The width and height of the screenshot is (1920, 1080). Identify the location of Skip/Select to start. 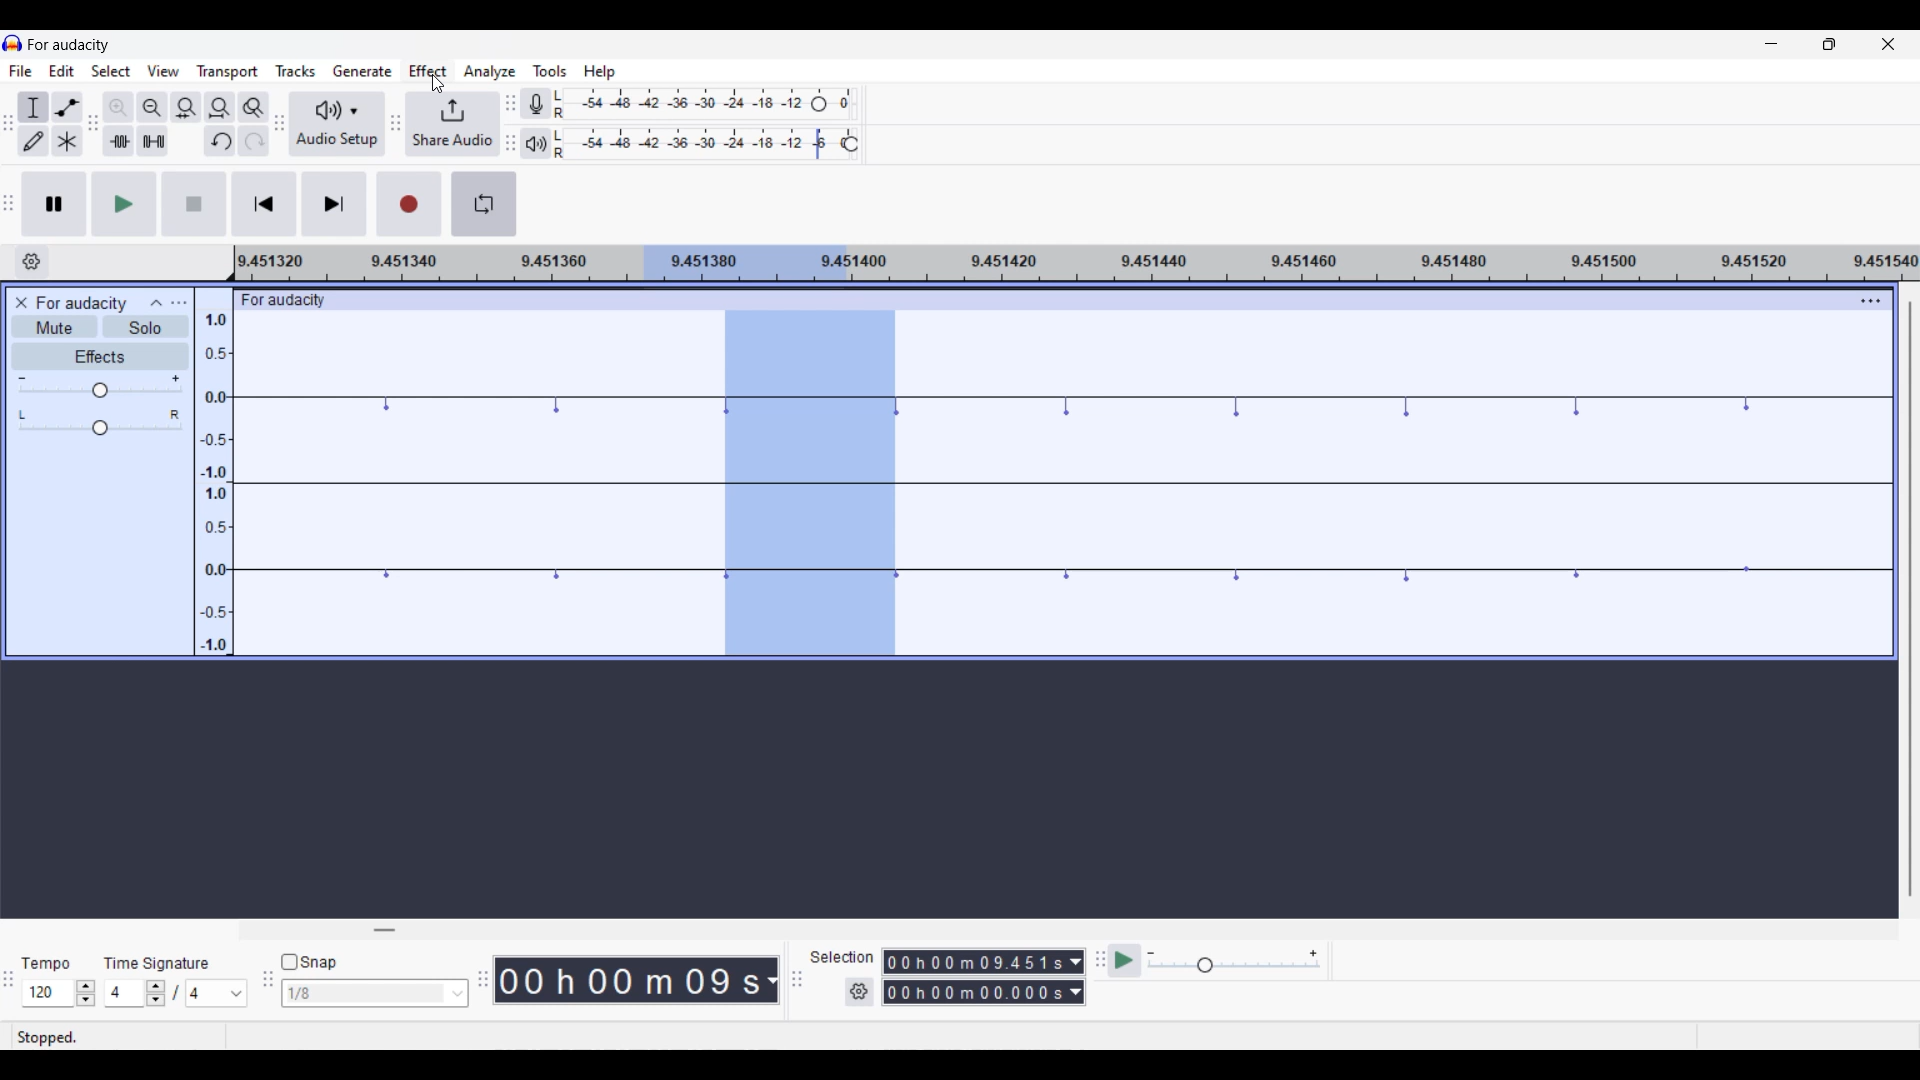
(264, 205).